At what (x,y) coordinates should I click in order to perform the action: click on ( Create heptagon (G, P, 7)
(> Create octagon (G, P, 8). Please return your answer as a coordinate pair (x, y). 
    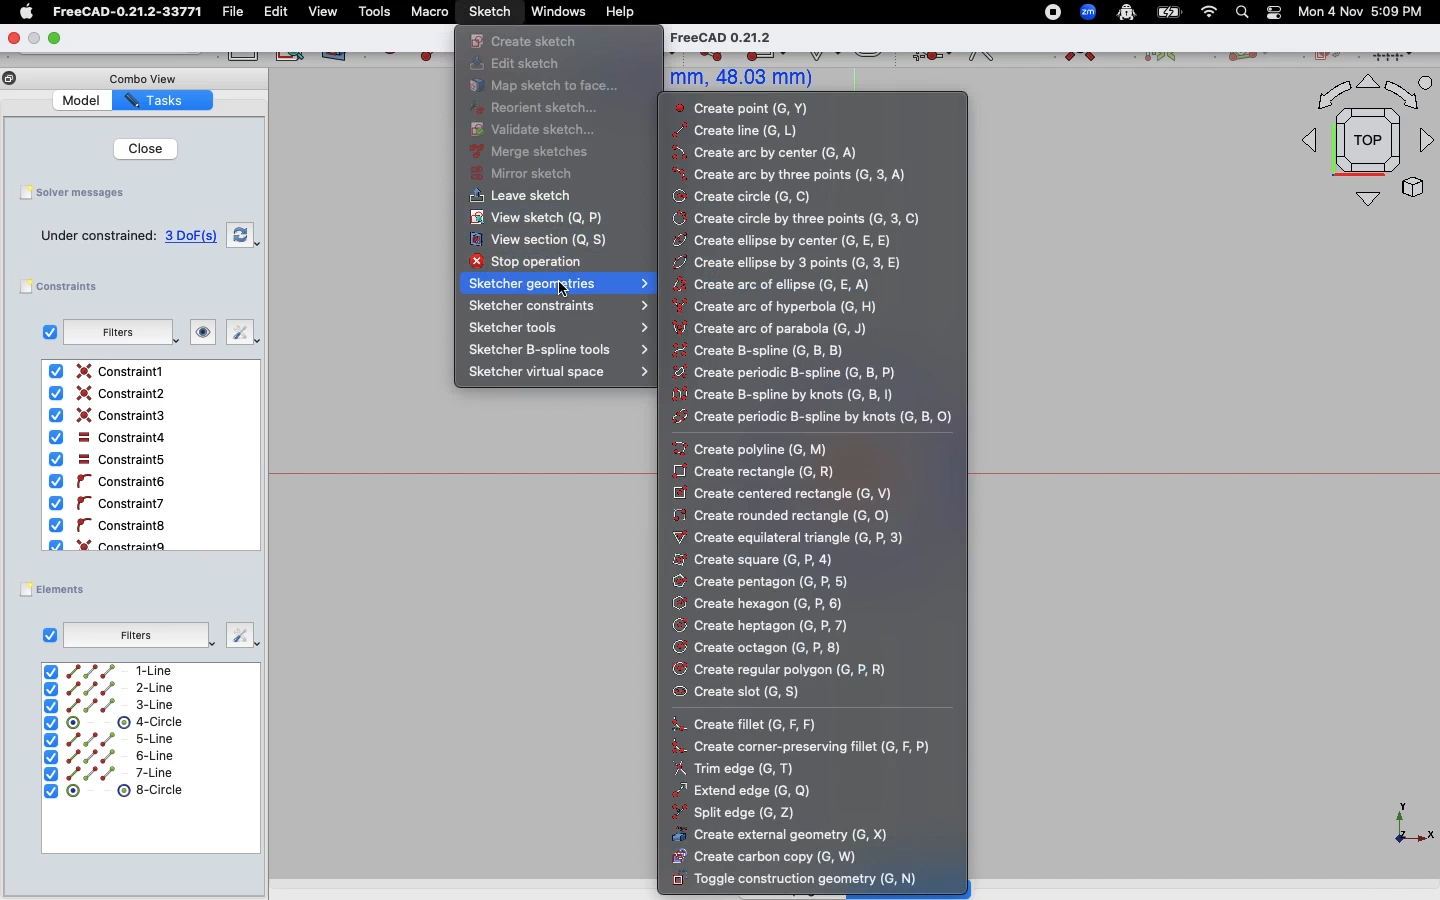
    Looking at the image, I should click on (758, 648).